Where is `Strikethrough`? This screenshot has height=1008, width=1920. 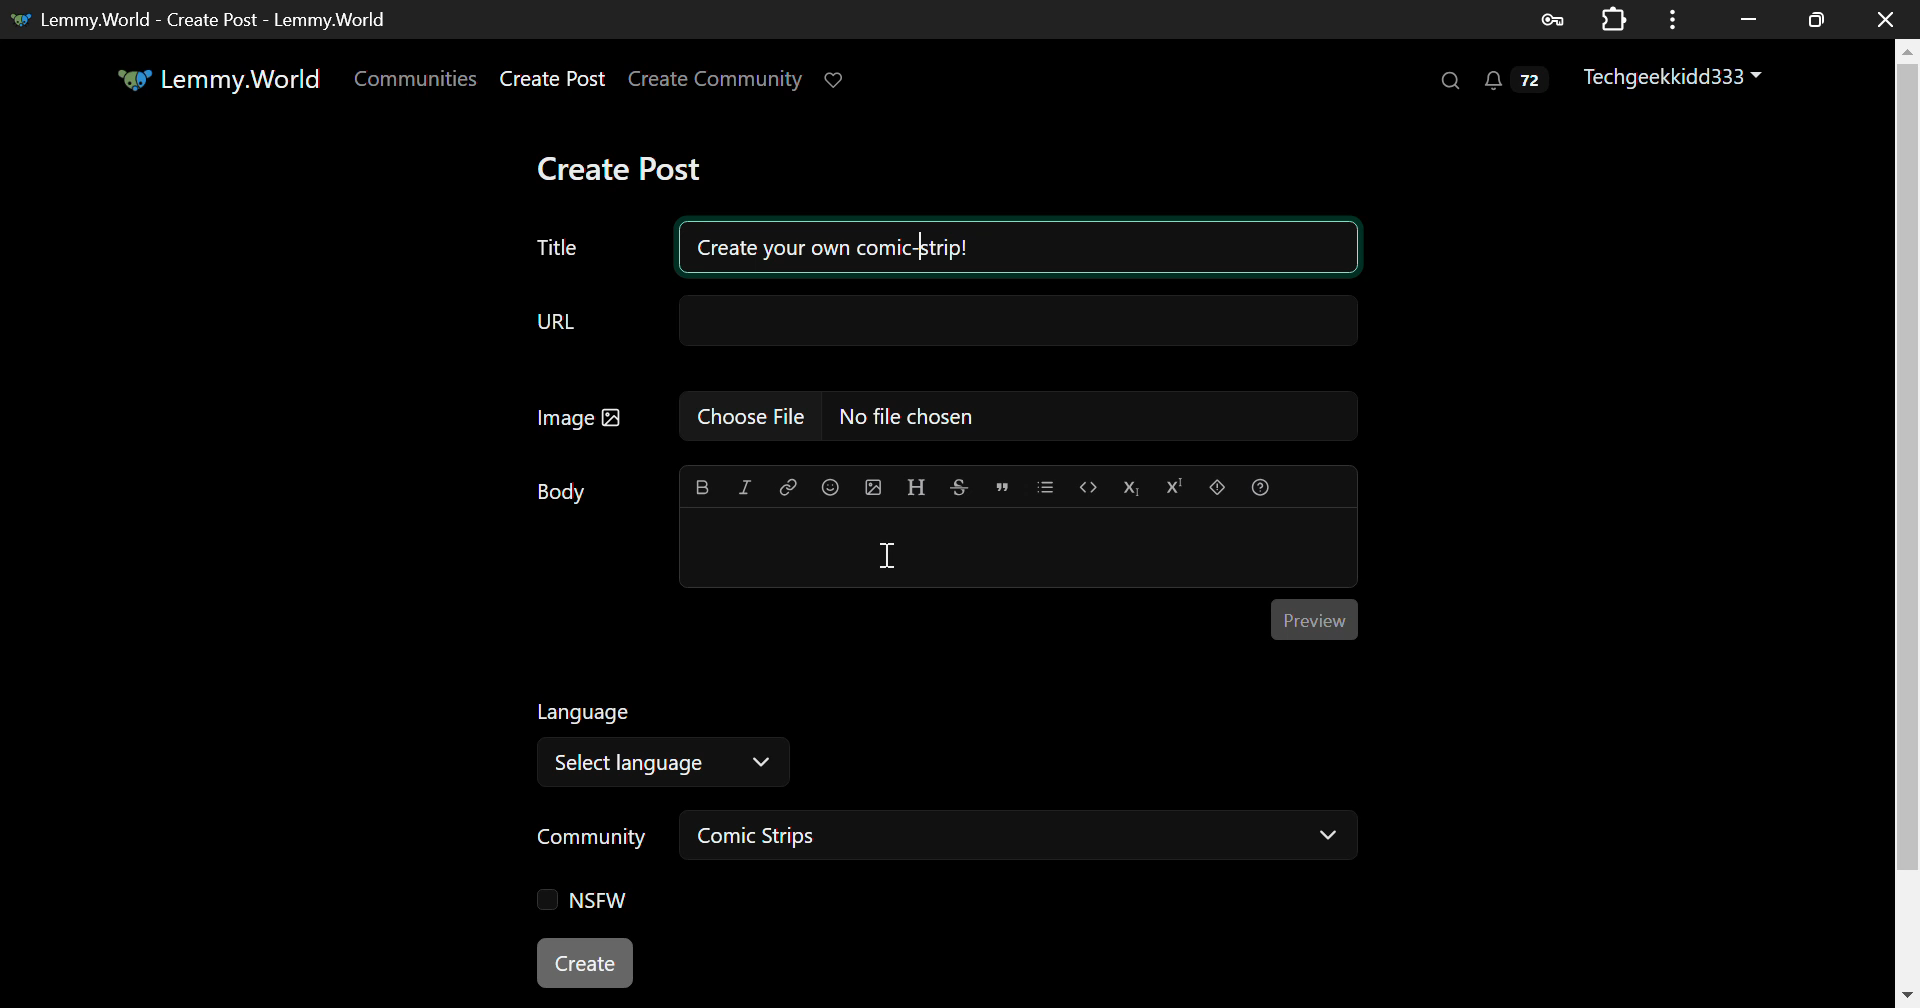 Strikethrough is located at coordinates (958, 487).